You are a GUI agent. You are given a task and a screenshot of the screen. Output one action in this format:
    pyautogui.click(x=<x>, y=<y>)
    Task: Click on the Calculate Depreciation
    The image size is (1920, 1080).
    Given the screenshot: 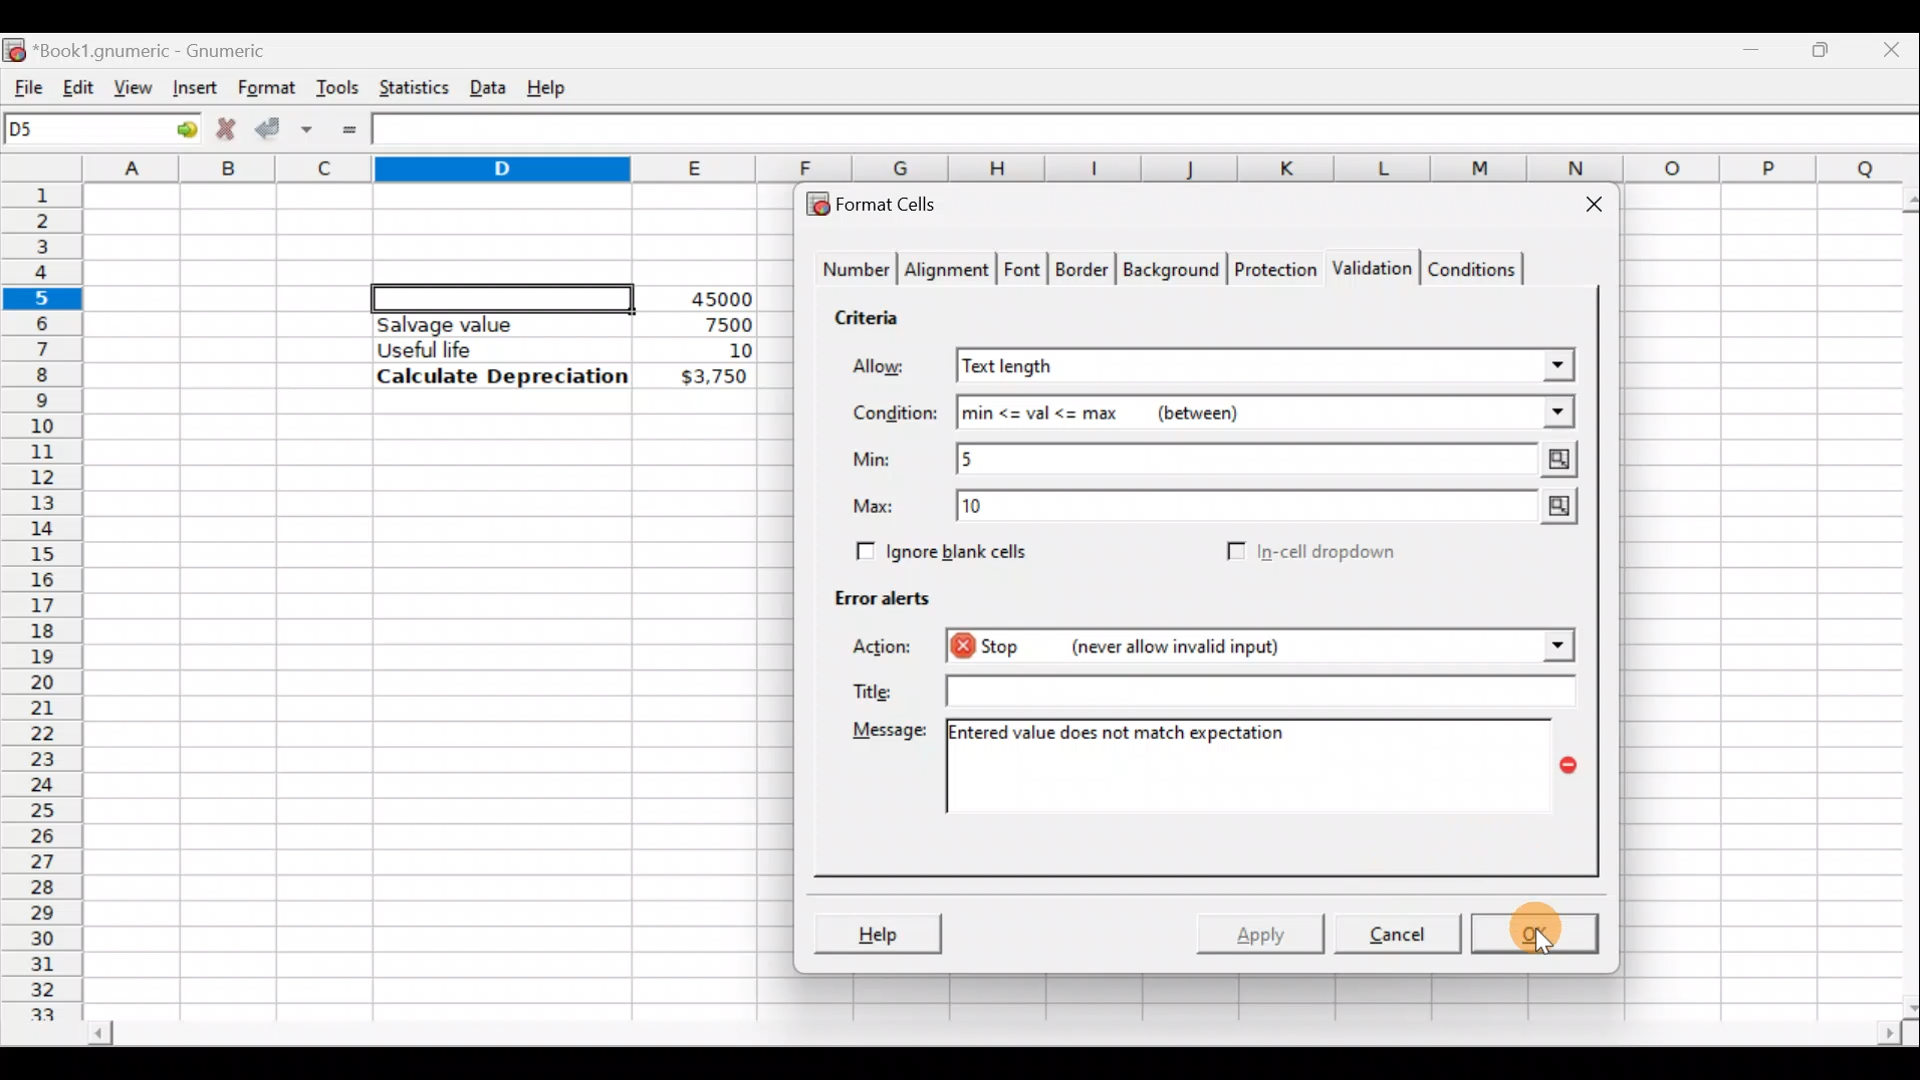 What is the action you would take?
    pyautogui.click(x=502, y=375)
    